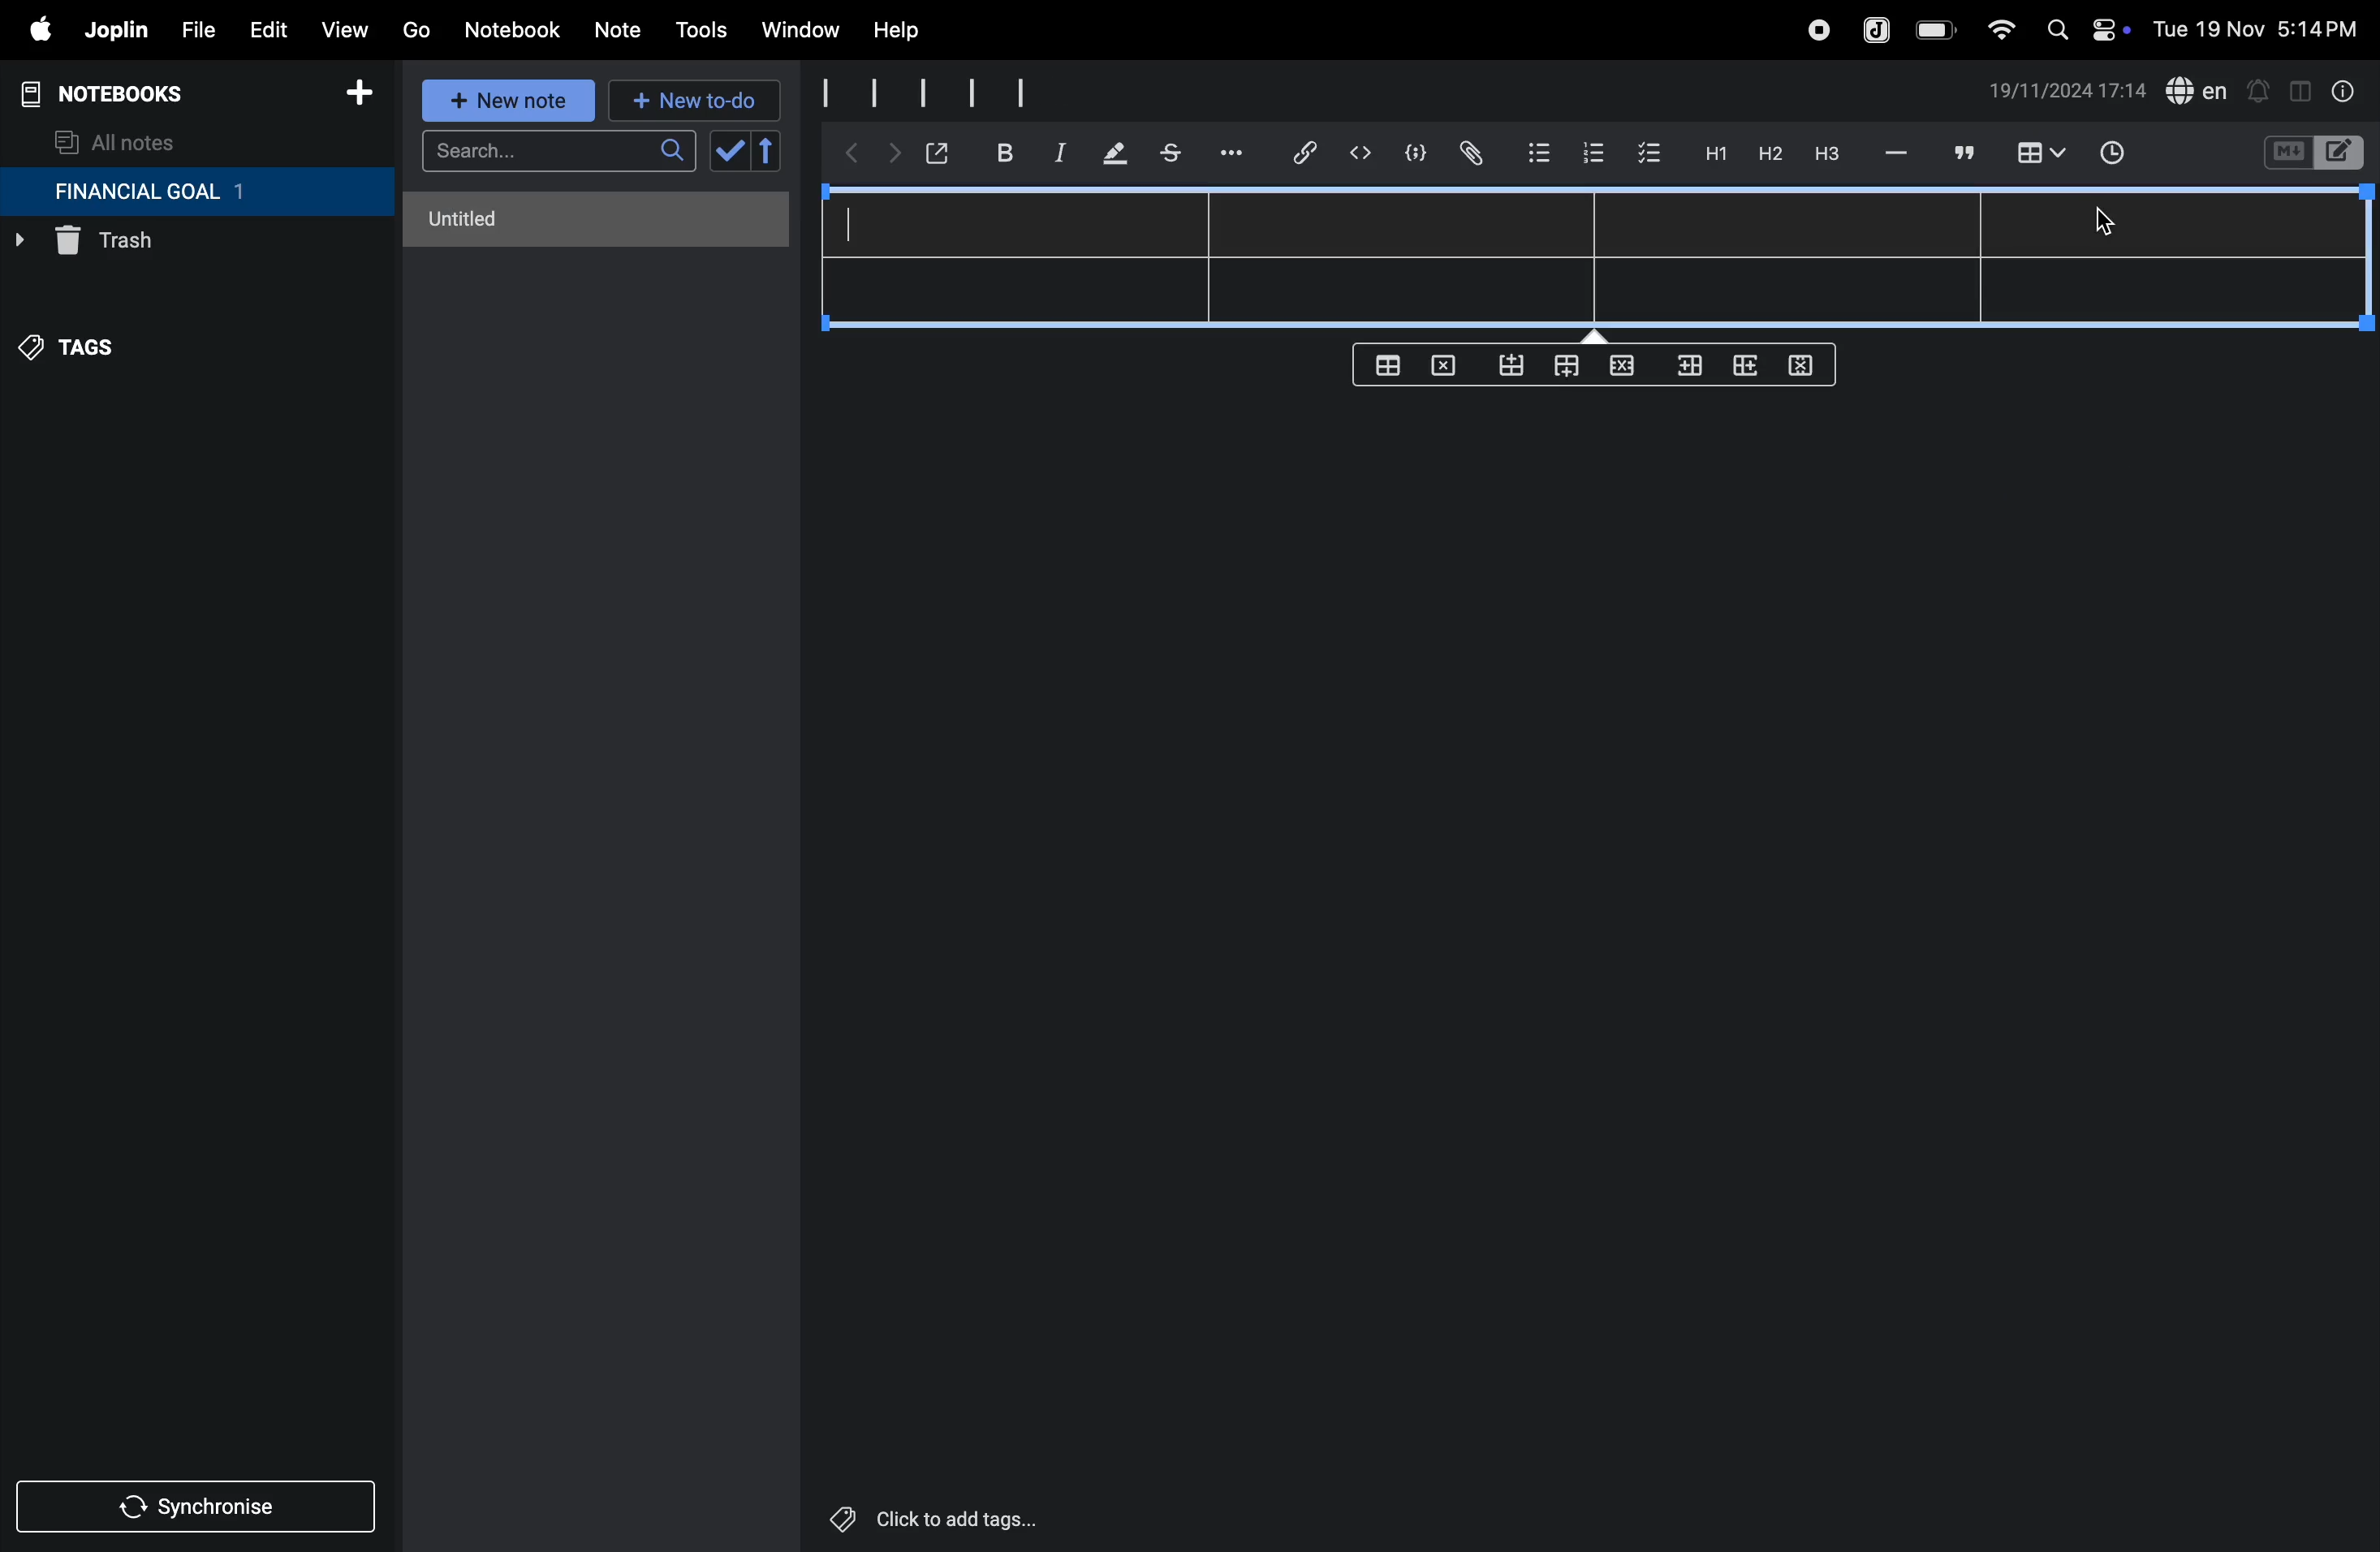  Describe the element at coordinates (1057, 153) in the screenshot. I see `itallic` at that location.